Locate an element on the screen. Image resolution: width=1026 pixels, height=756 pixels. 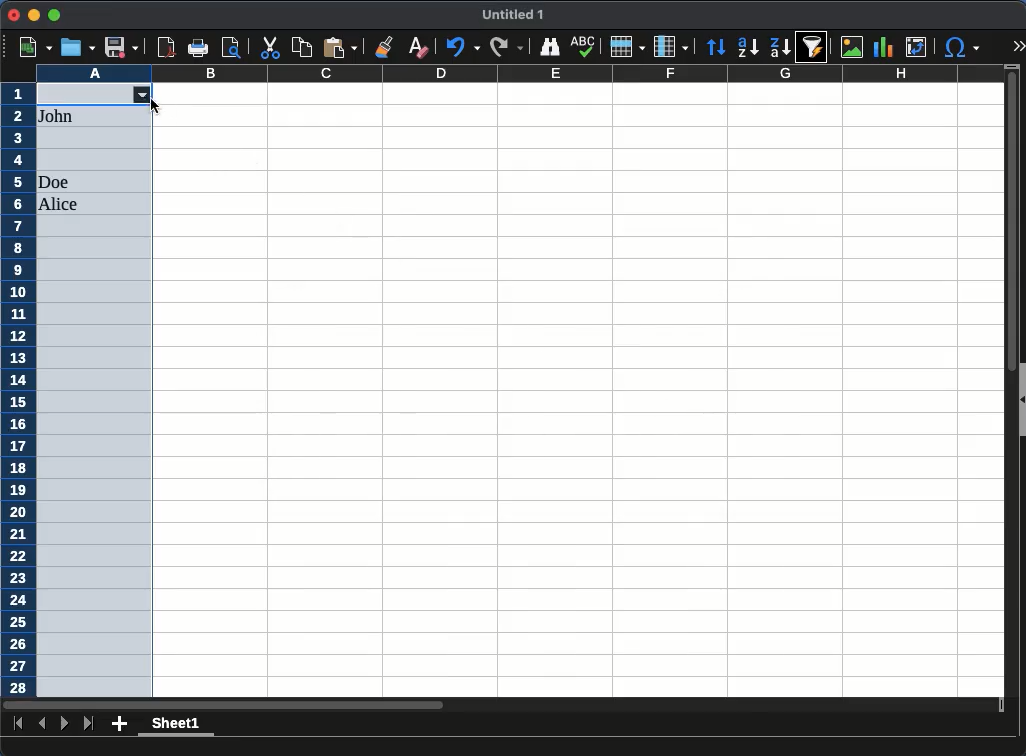
minimize is located at coordinates (33, 15).